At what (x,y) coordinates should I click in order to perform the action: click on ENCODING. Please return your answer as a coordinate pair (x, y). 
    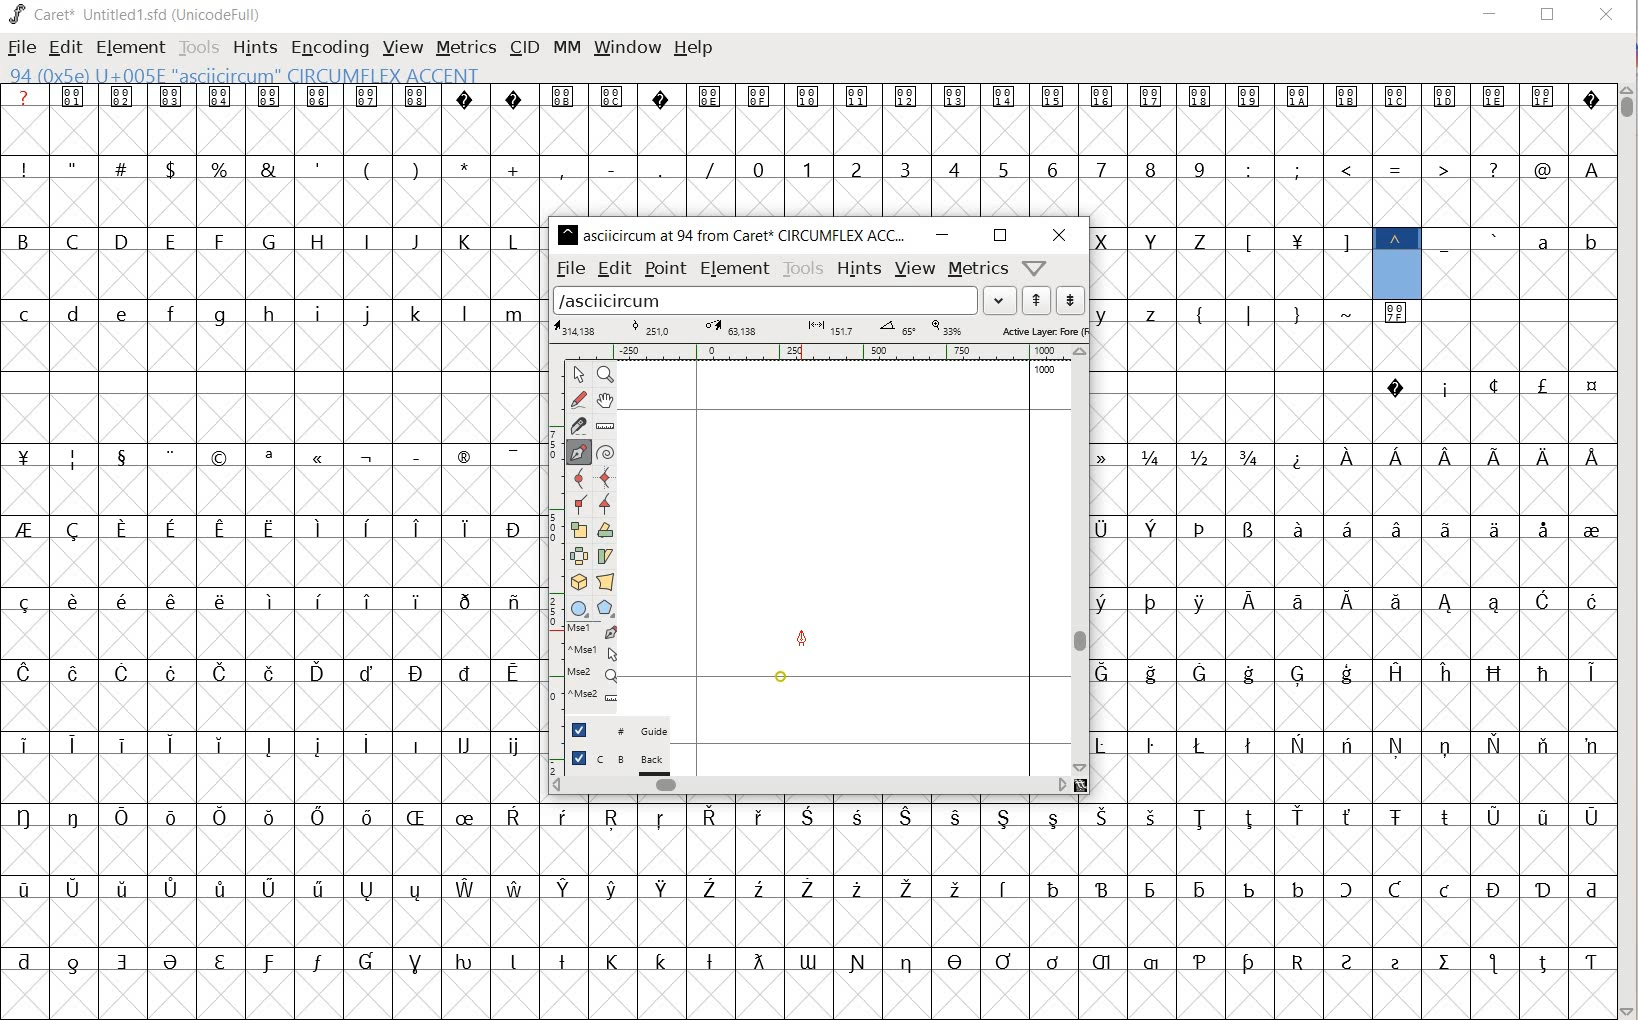
    Looking at the image, I should click on (330, 46).